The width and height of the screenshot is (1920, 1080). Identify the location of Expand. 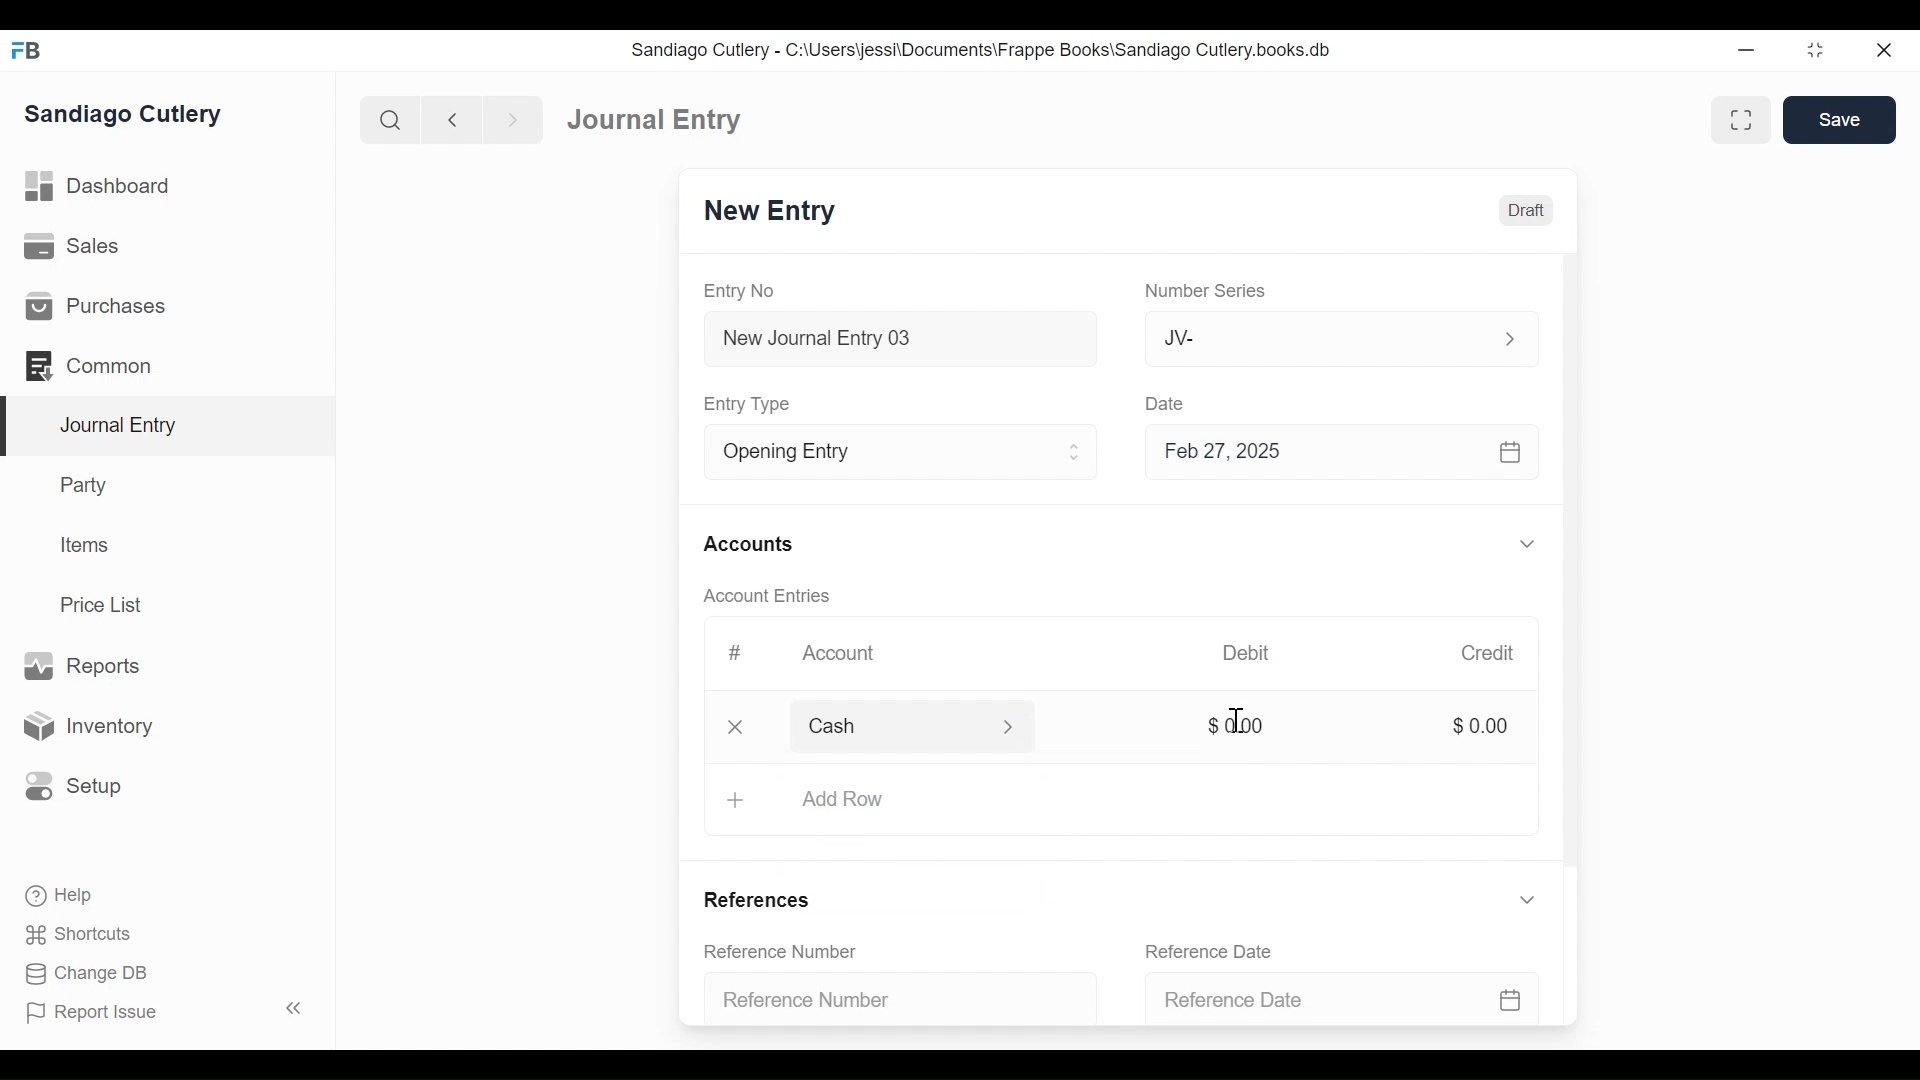
(1010, 727).